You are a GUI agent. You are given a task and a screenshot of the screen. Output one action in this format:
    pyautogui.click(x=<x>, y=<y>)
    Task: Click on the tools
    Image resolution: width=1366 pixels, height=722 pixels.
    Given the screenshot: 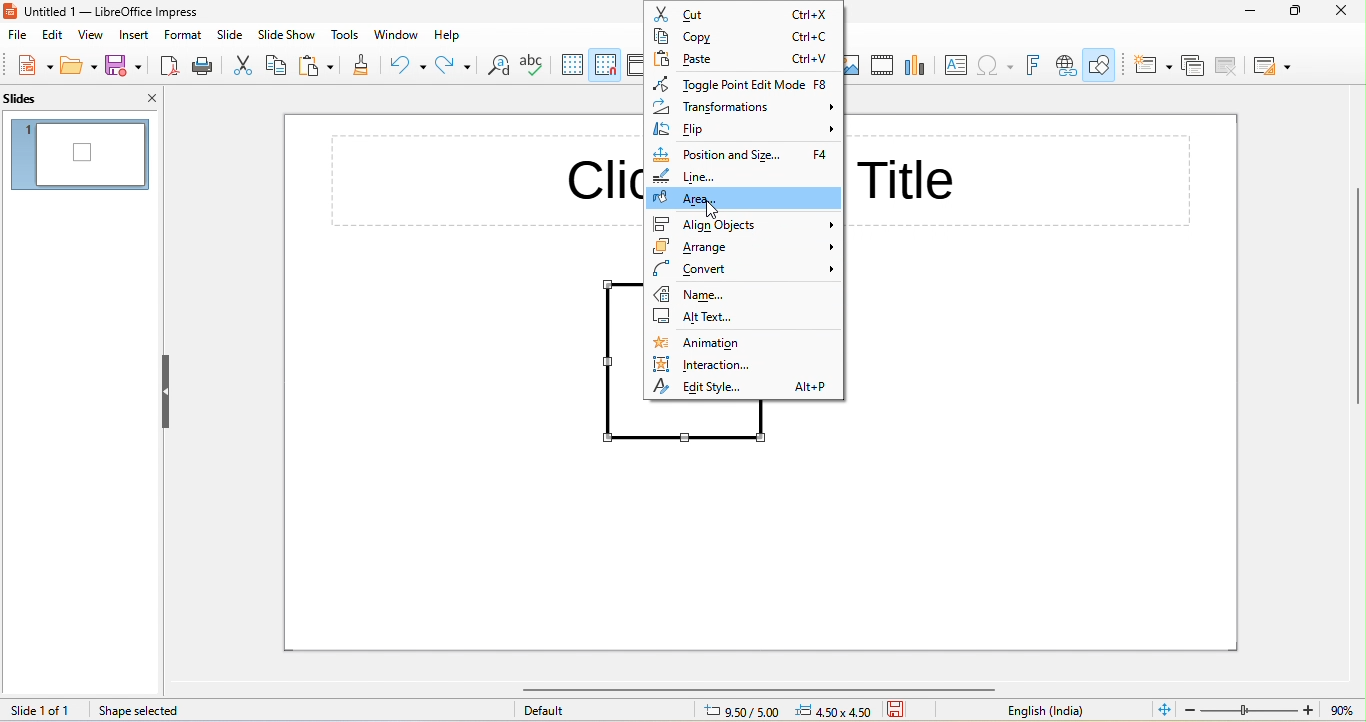 What is the action you would take?
    pyautogui.click(x=346, y=34)
    